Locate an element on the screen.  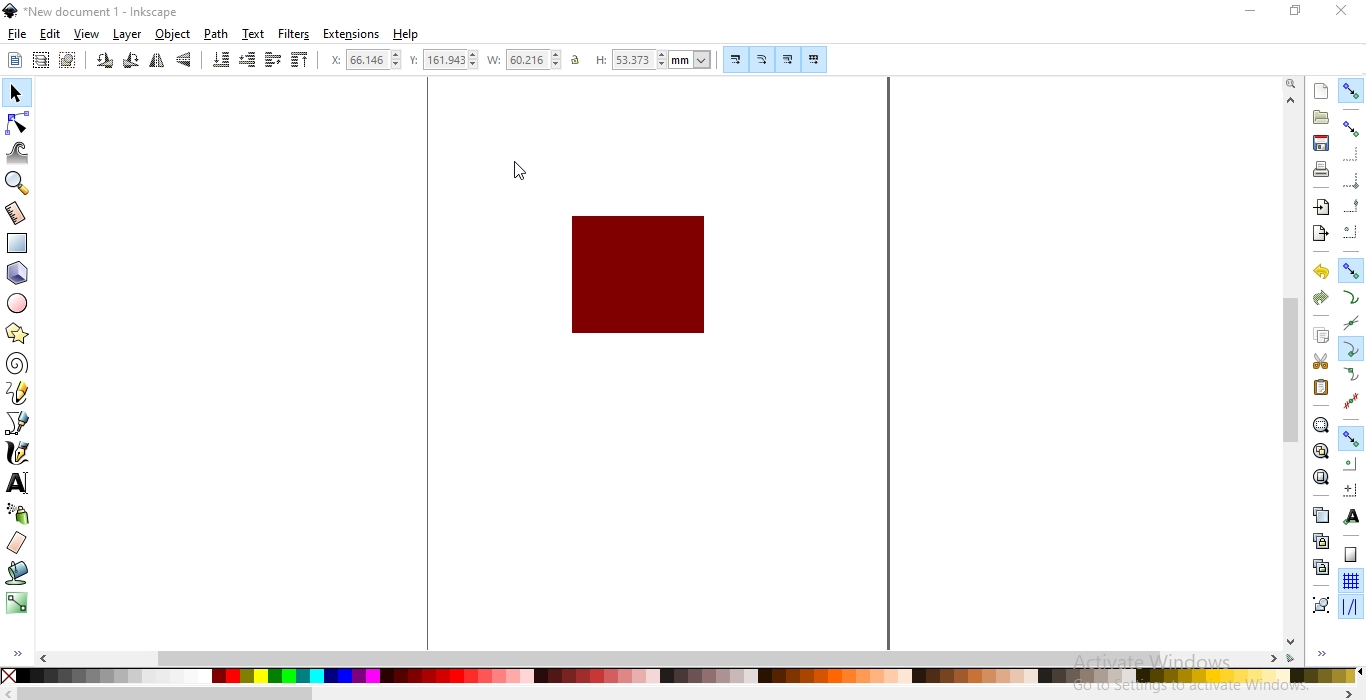
move patterns along with objects is located at coordinates (814, 60).